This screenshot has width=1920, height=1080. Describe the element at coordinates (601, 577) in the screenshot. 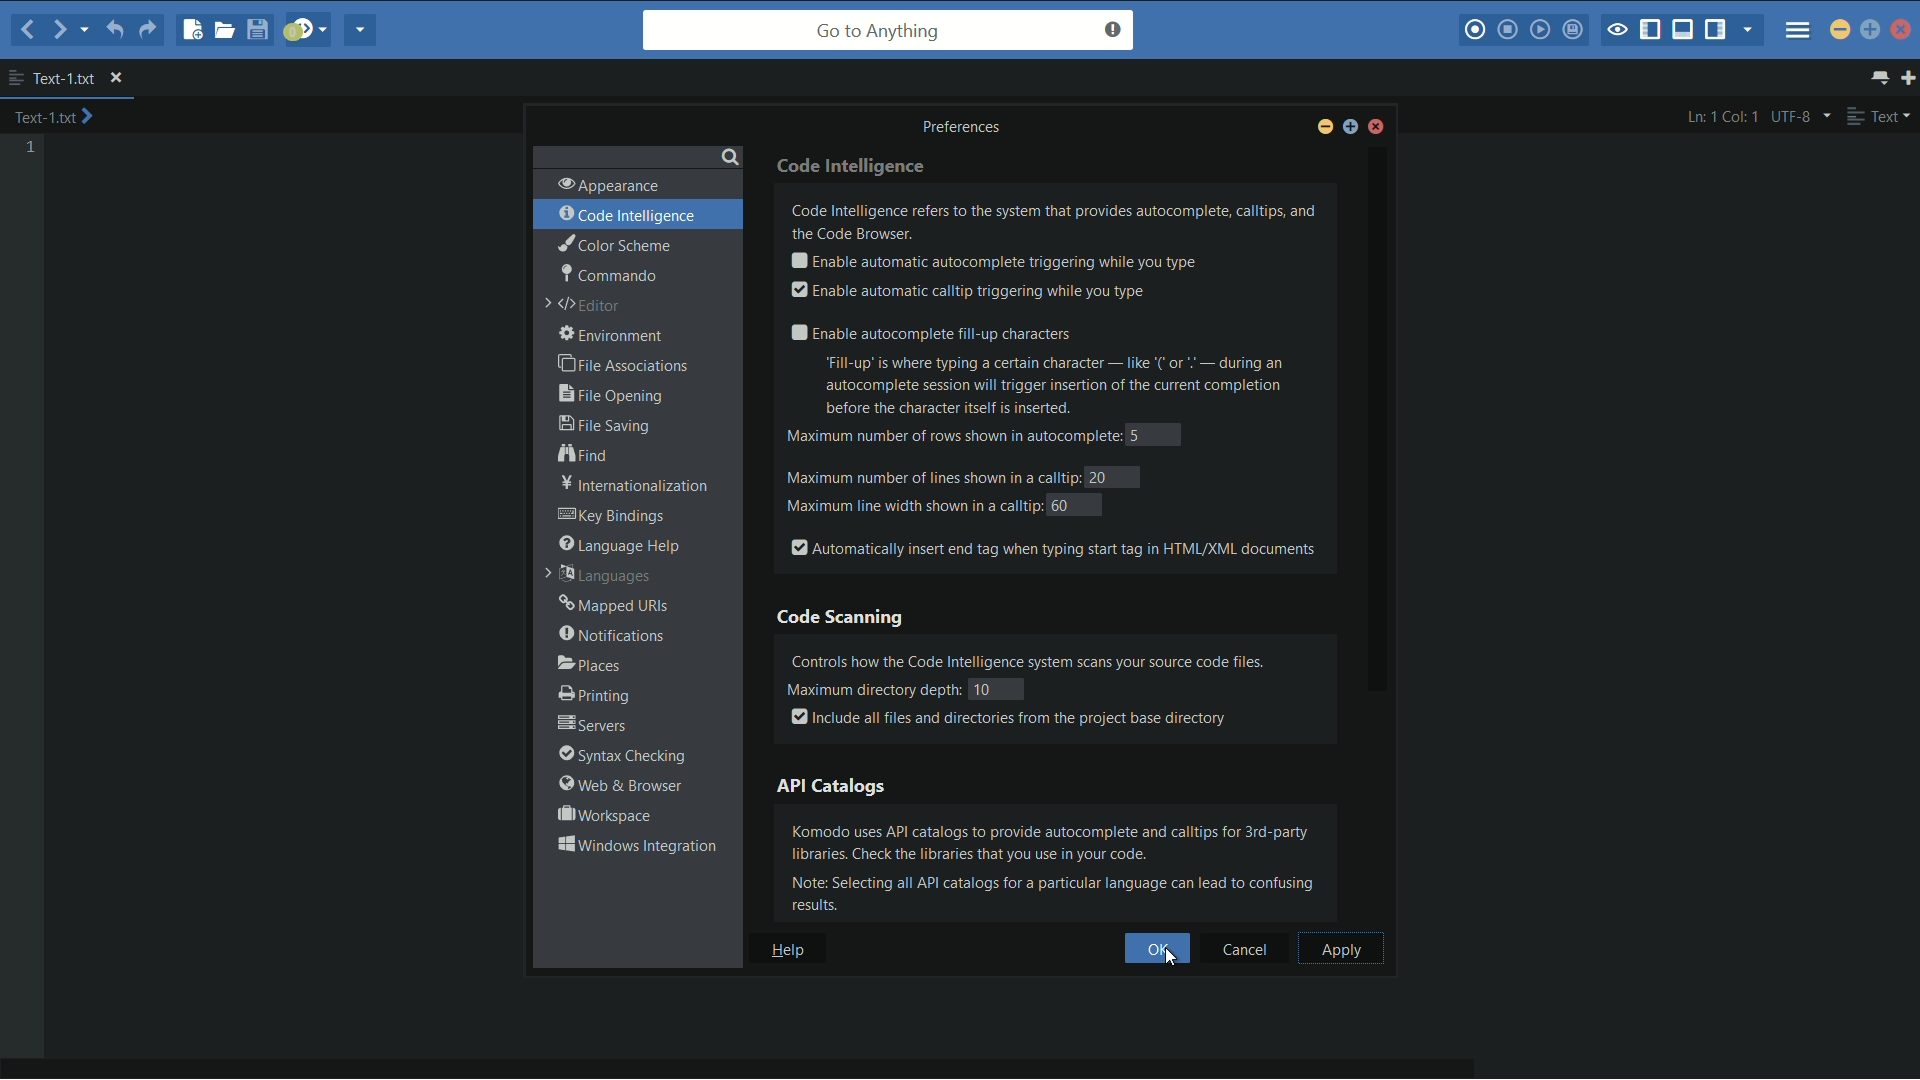

I see `languages` at that location.